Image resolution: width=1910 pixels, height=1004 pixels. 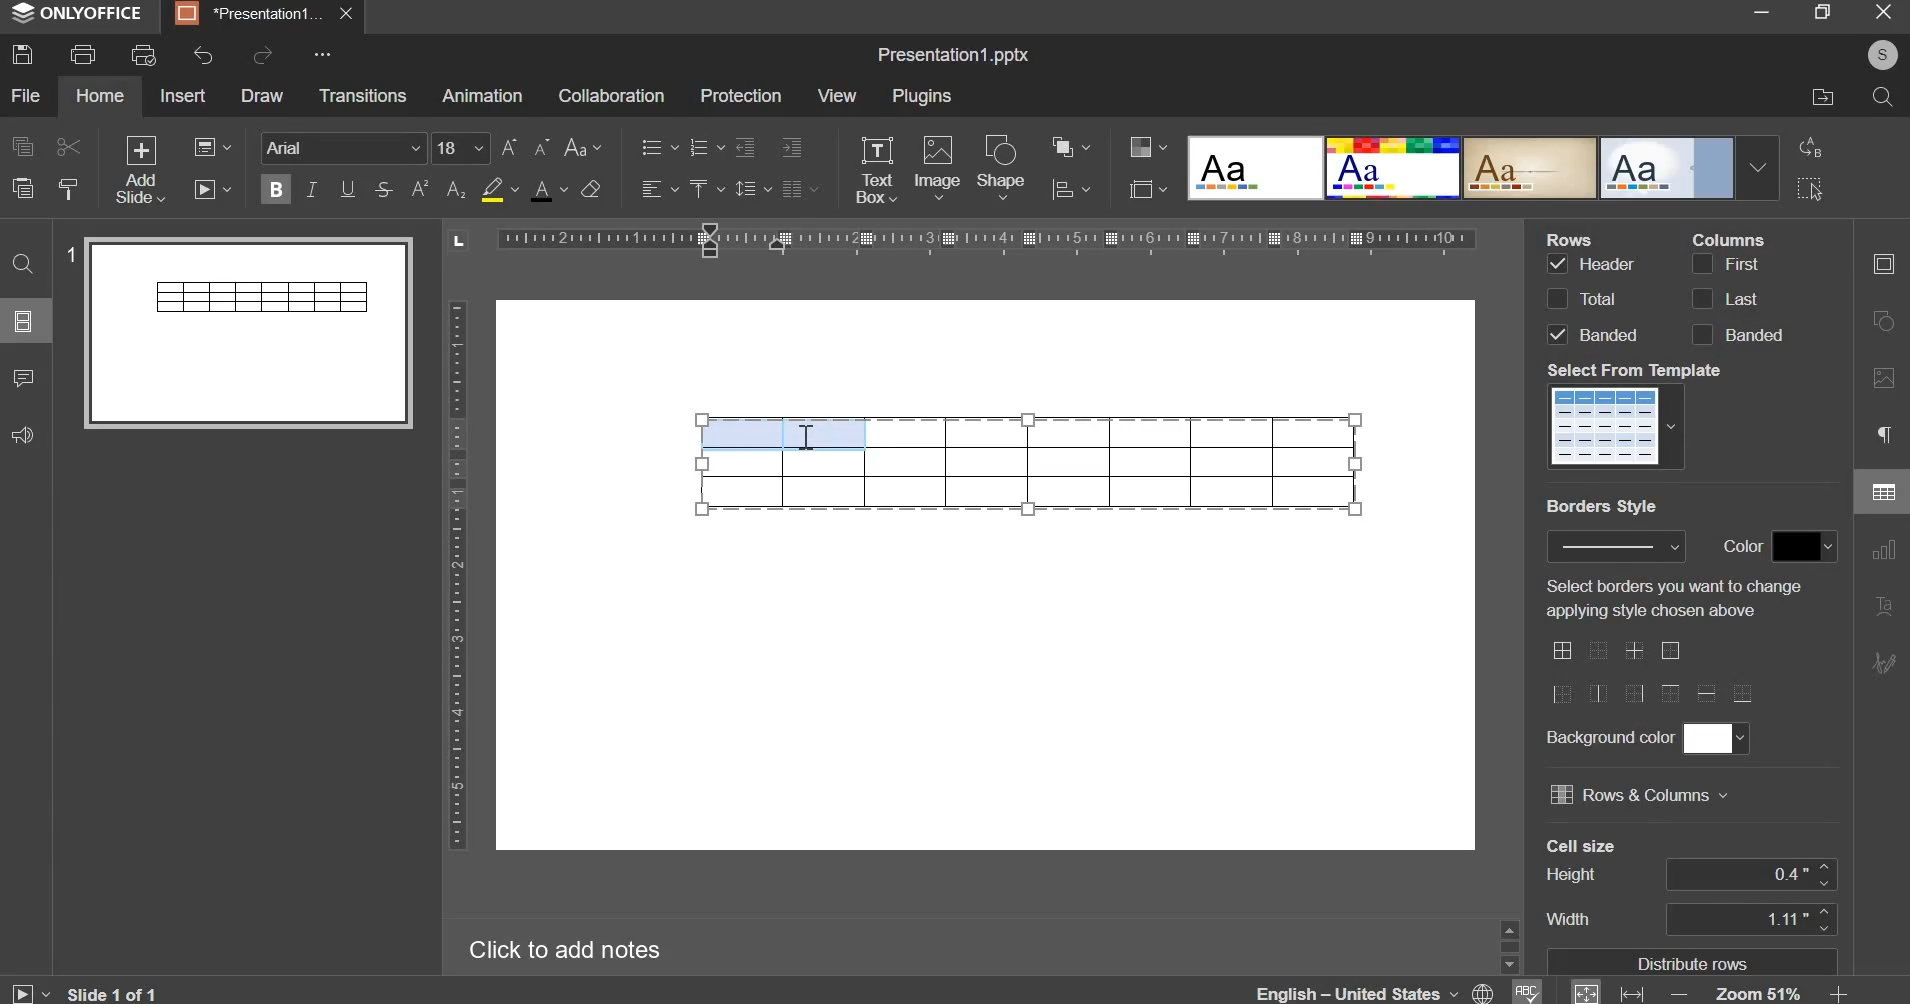 What do you see at coordinates (481, 95) in the screenshot?
I see `animation` at bounding box center [481, 95].